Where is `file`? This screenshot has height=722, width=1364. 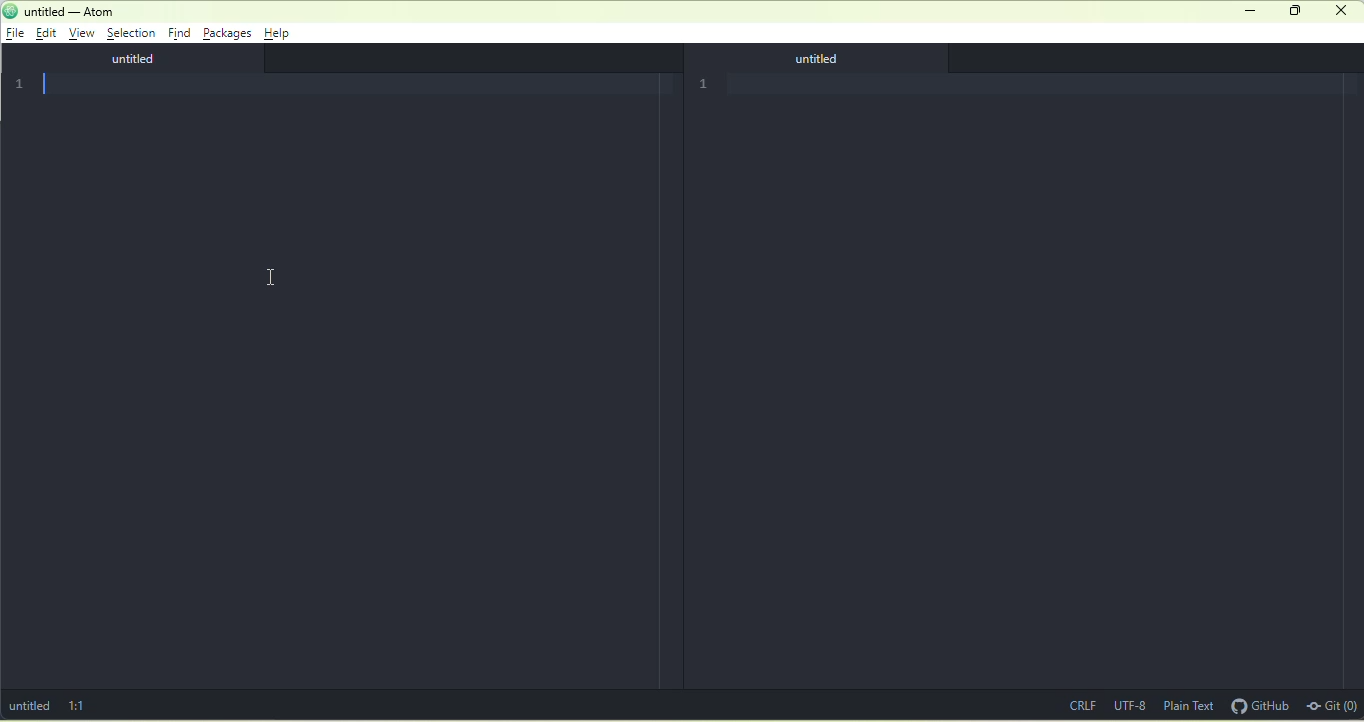
file is located at coordinates (16, 34).